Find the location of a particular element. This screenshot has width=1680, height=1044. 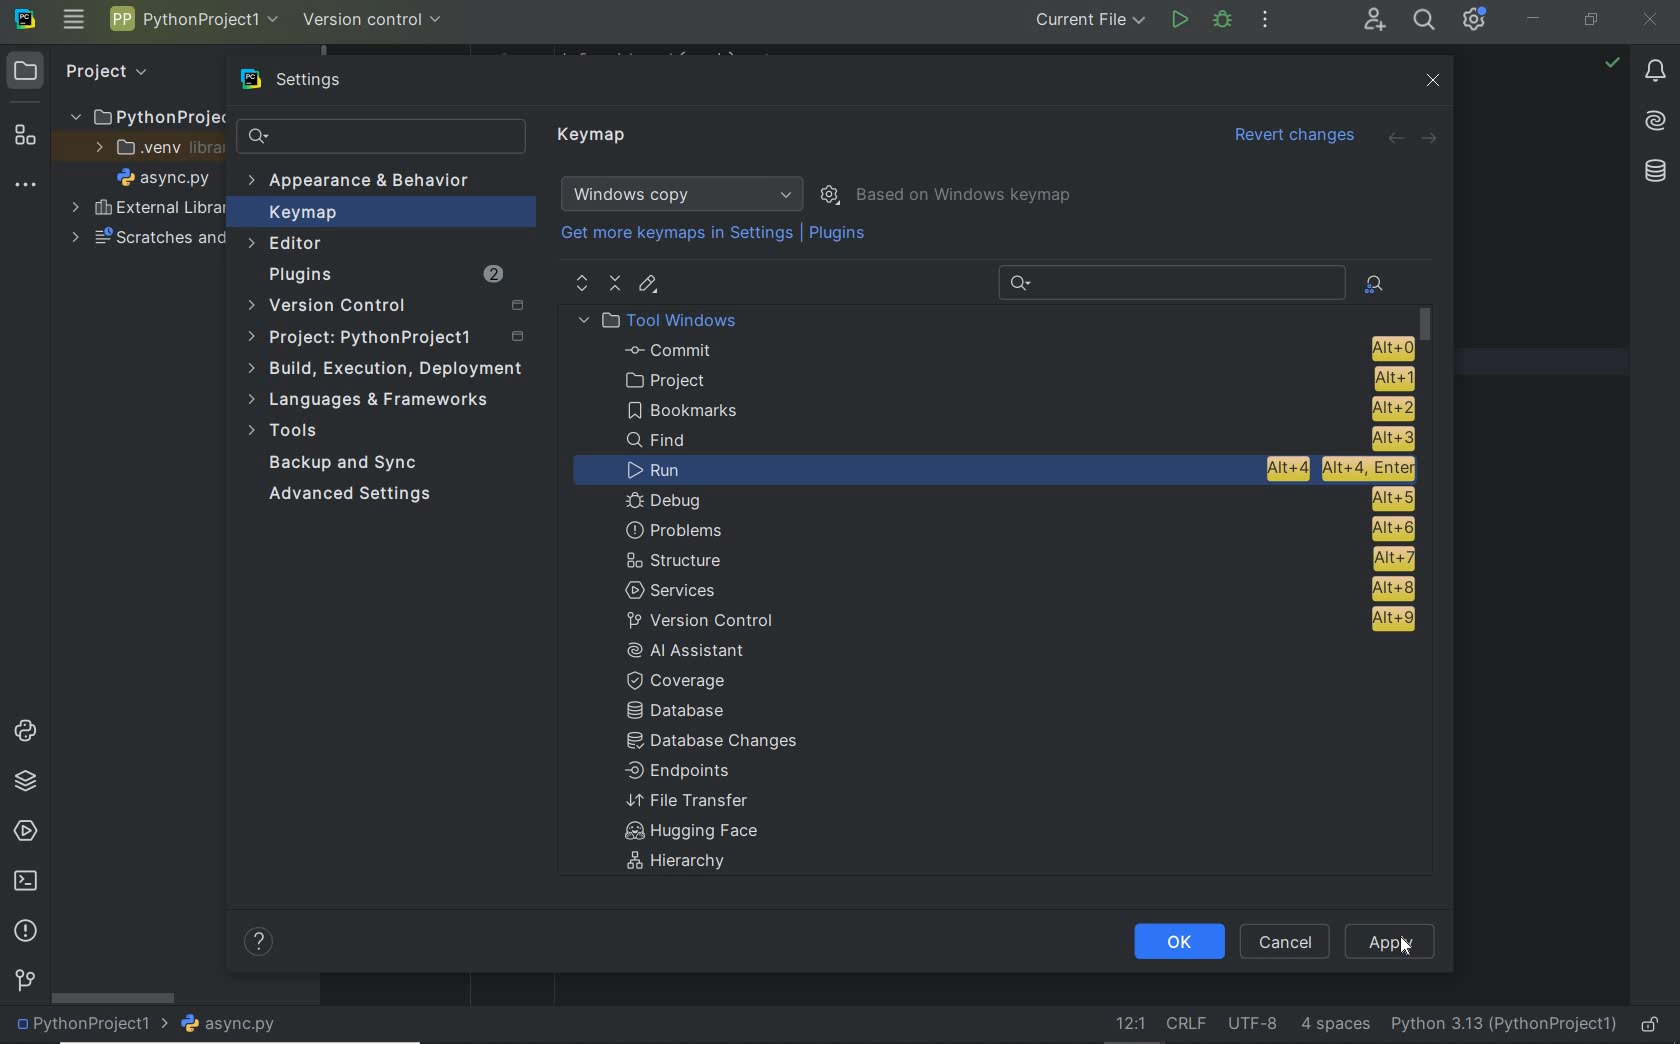

python consoles is located at coordinates (23, 731).